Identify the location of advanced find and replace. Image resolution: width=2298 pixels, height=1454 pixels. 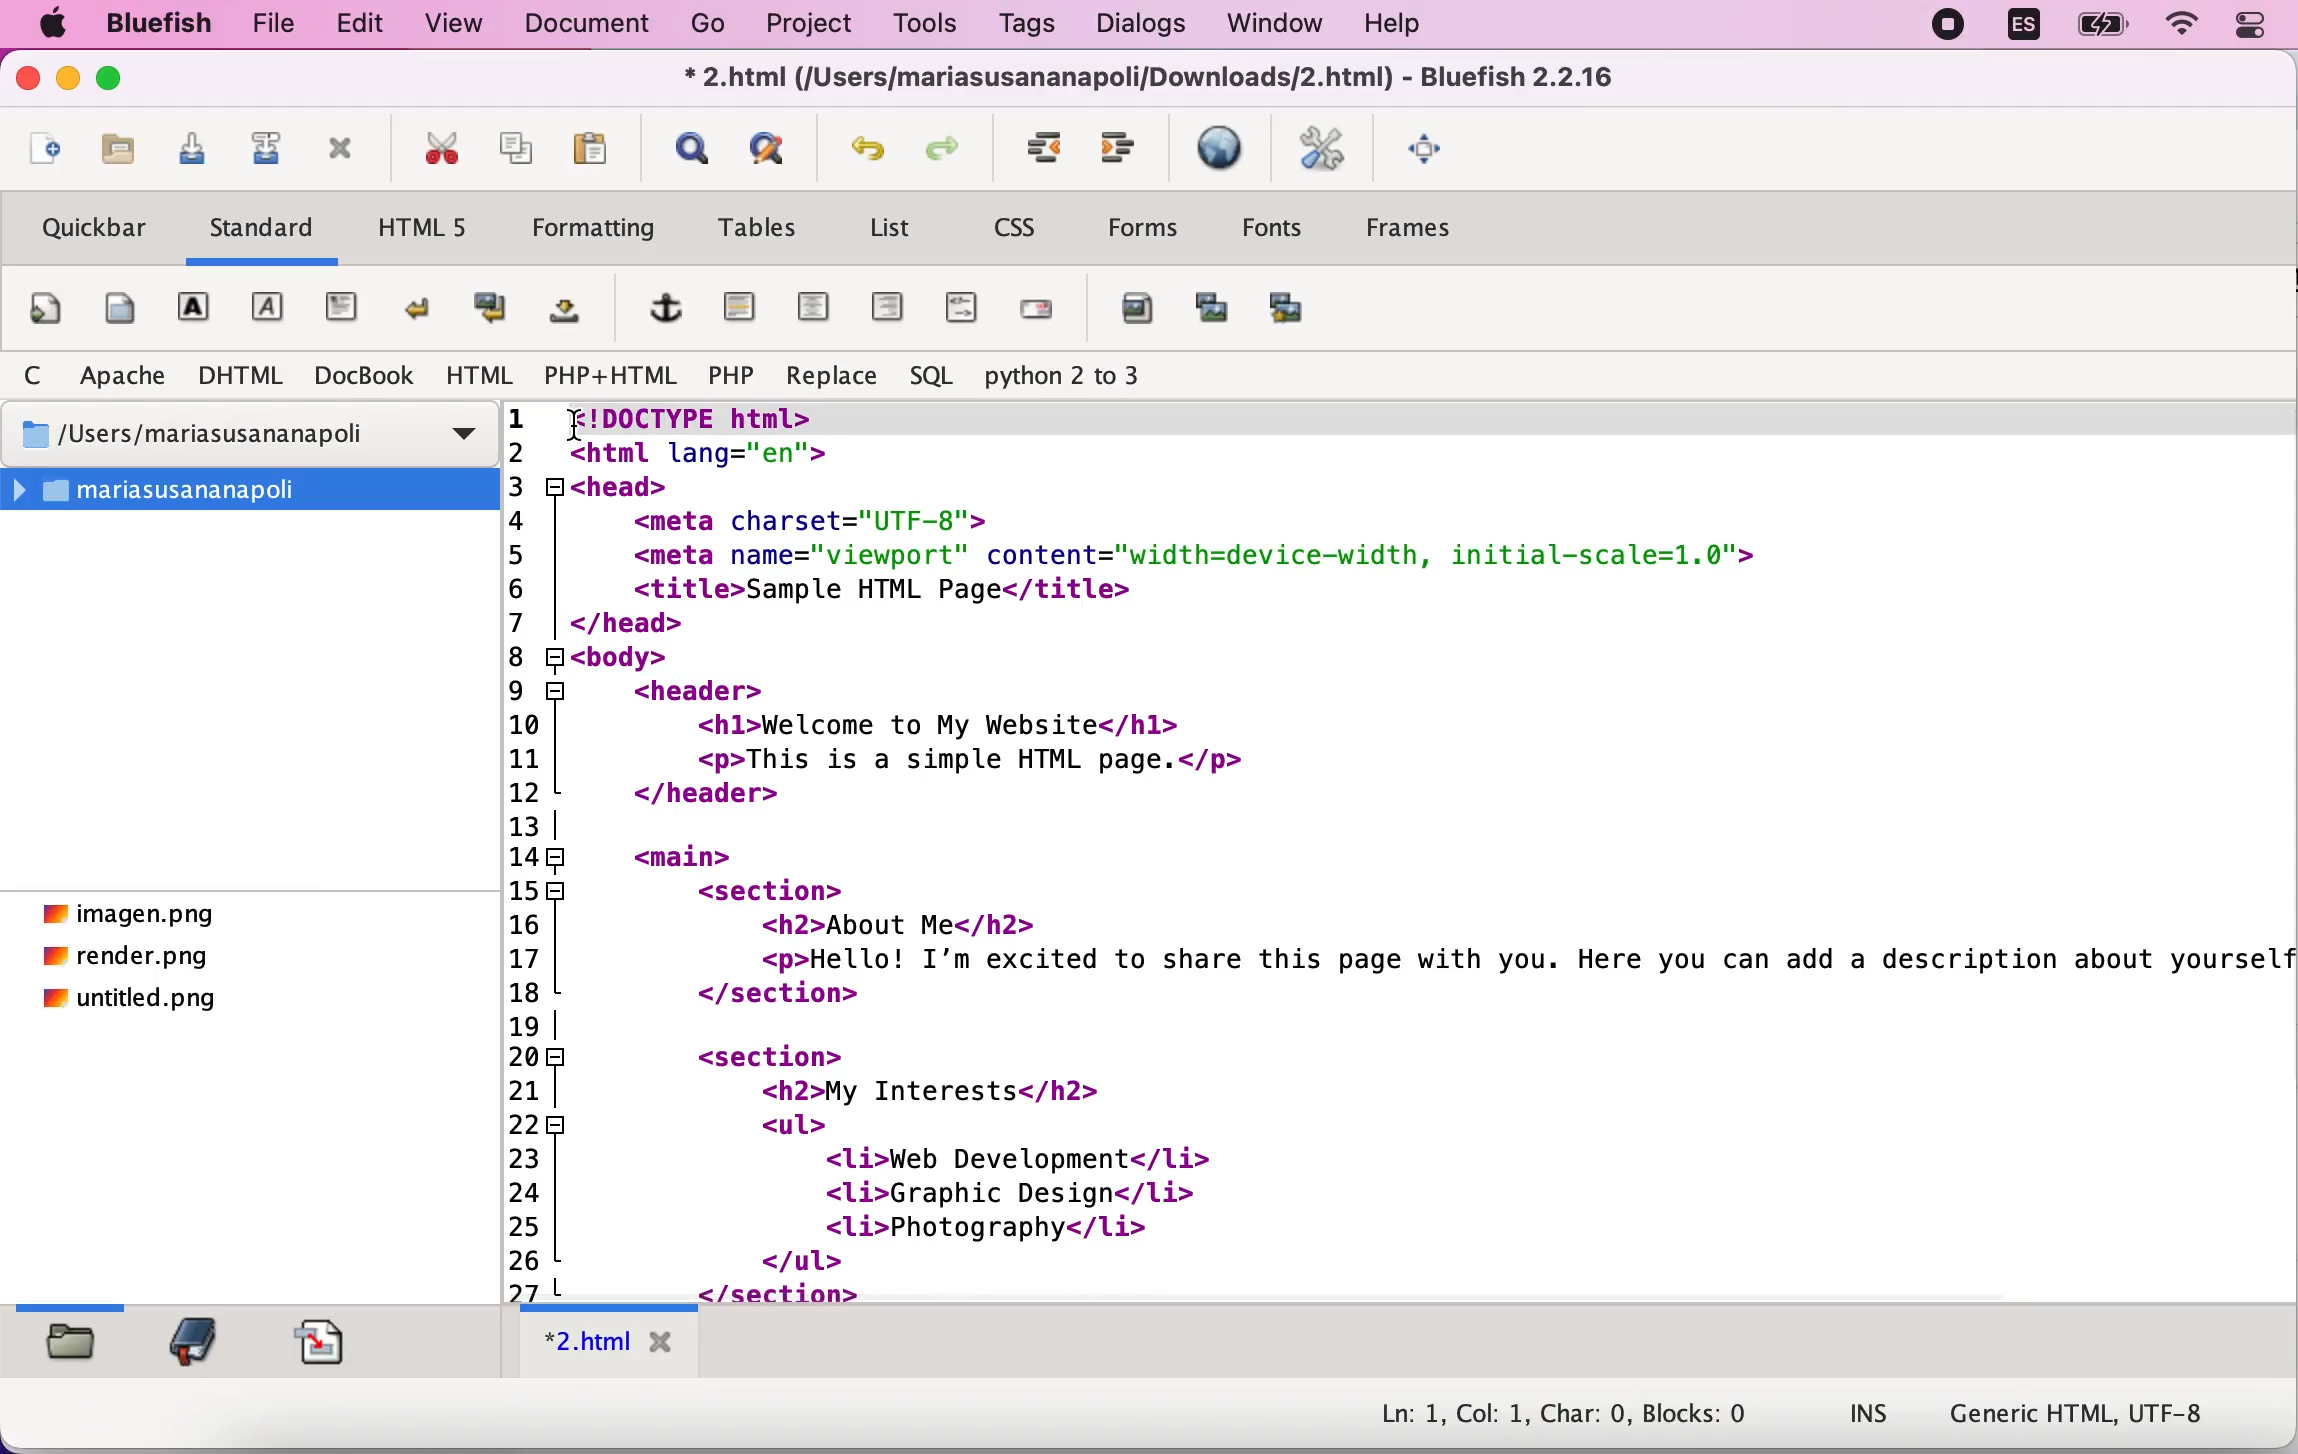
(775, 151).